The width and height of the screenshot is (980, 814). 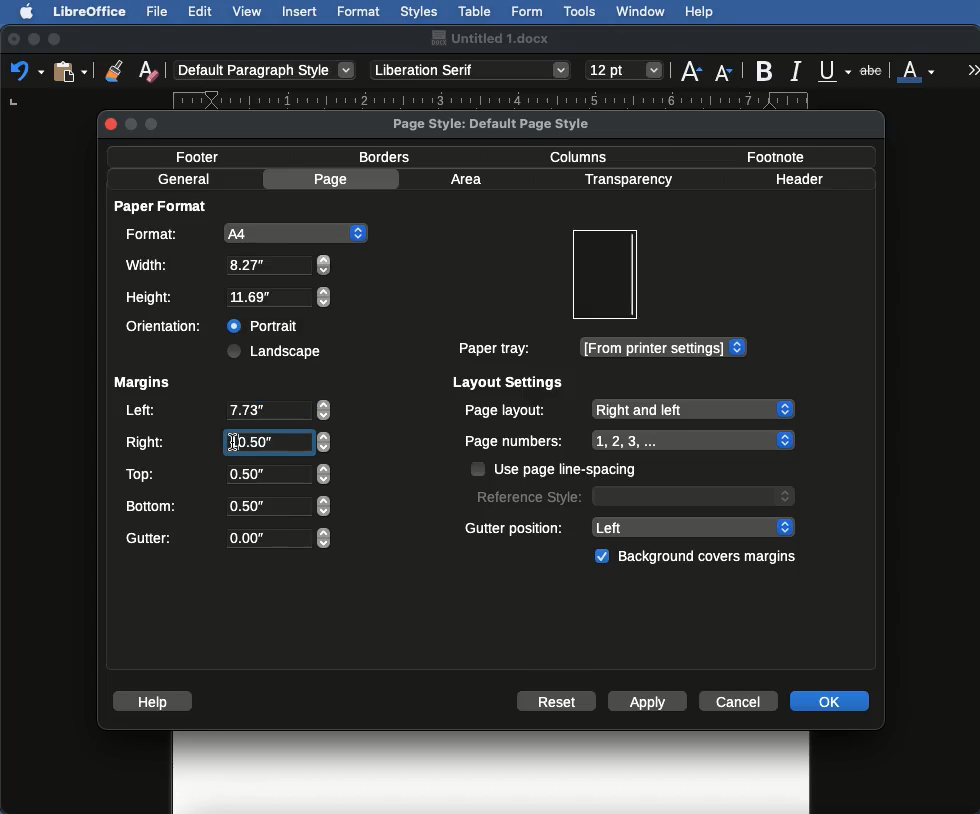 I want to click on Undo, so click(x=26, y=70).